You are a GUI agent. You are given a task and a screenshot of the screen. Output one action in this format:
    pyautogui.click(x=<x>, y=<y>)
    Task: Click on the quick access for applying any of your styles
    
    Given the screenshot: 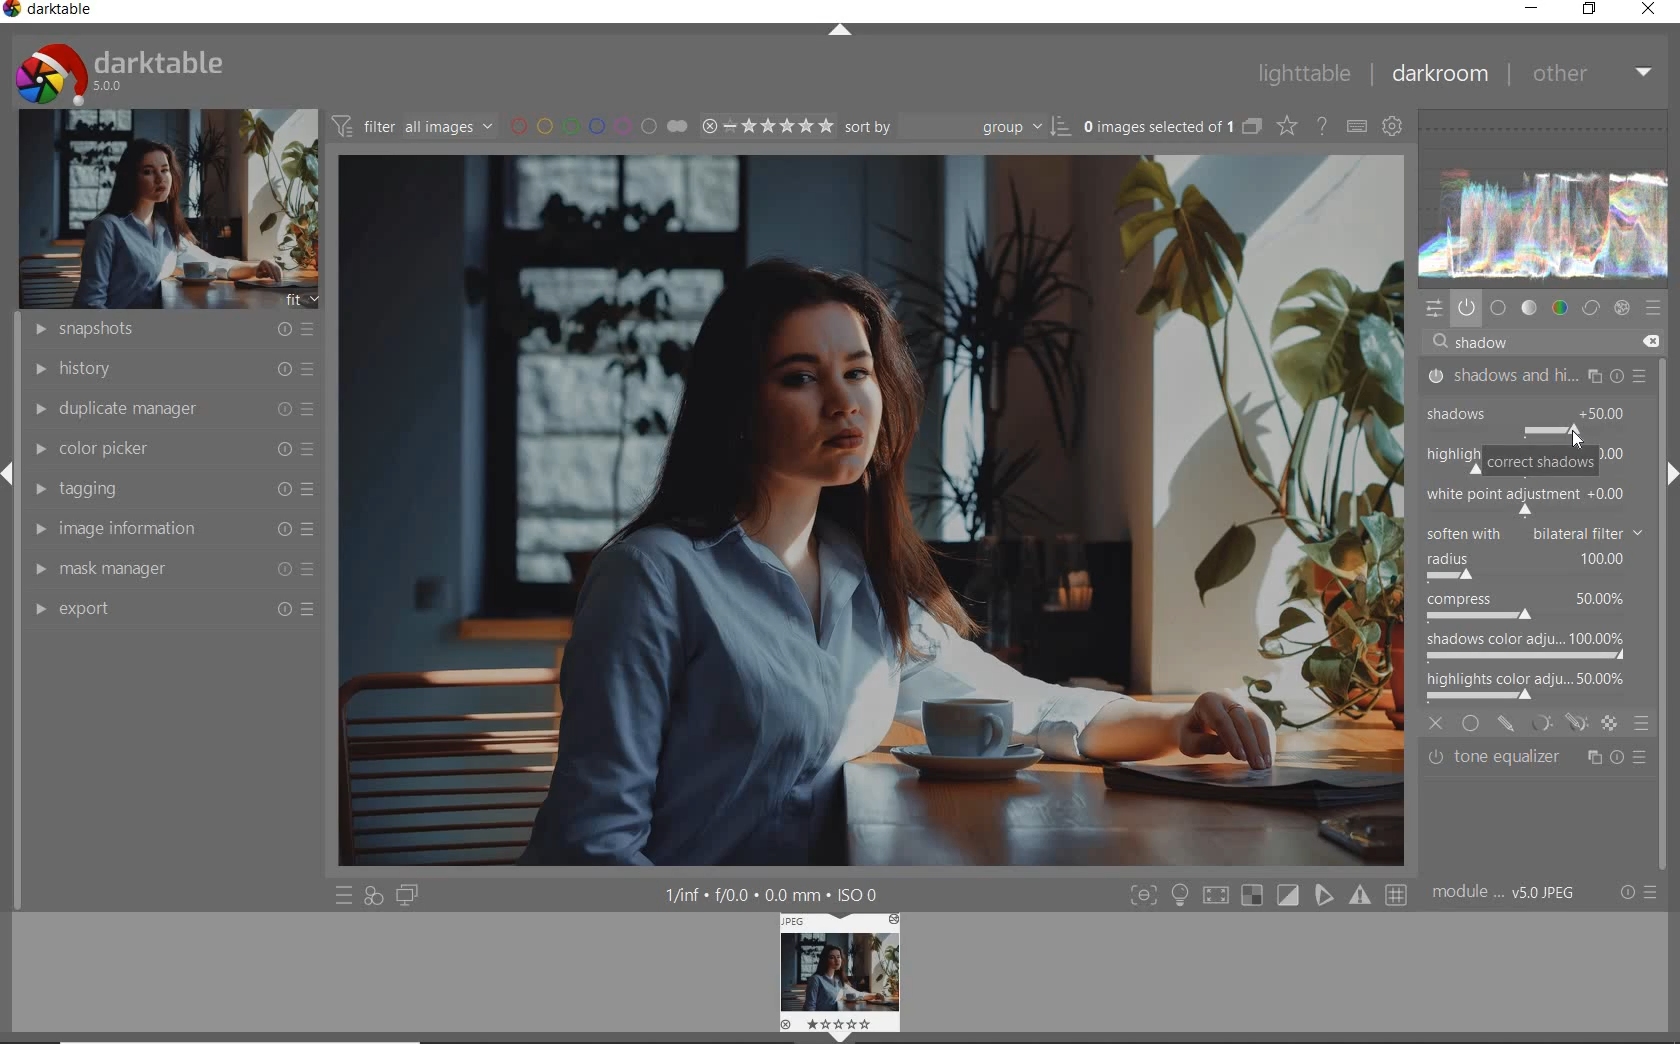 What is the action you would take?
    pyautogui.click(x=375, y=897)
    